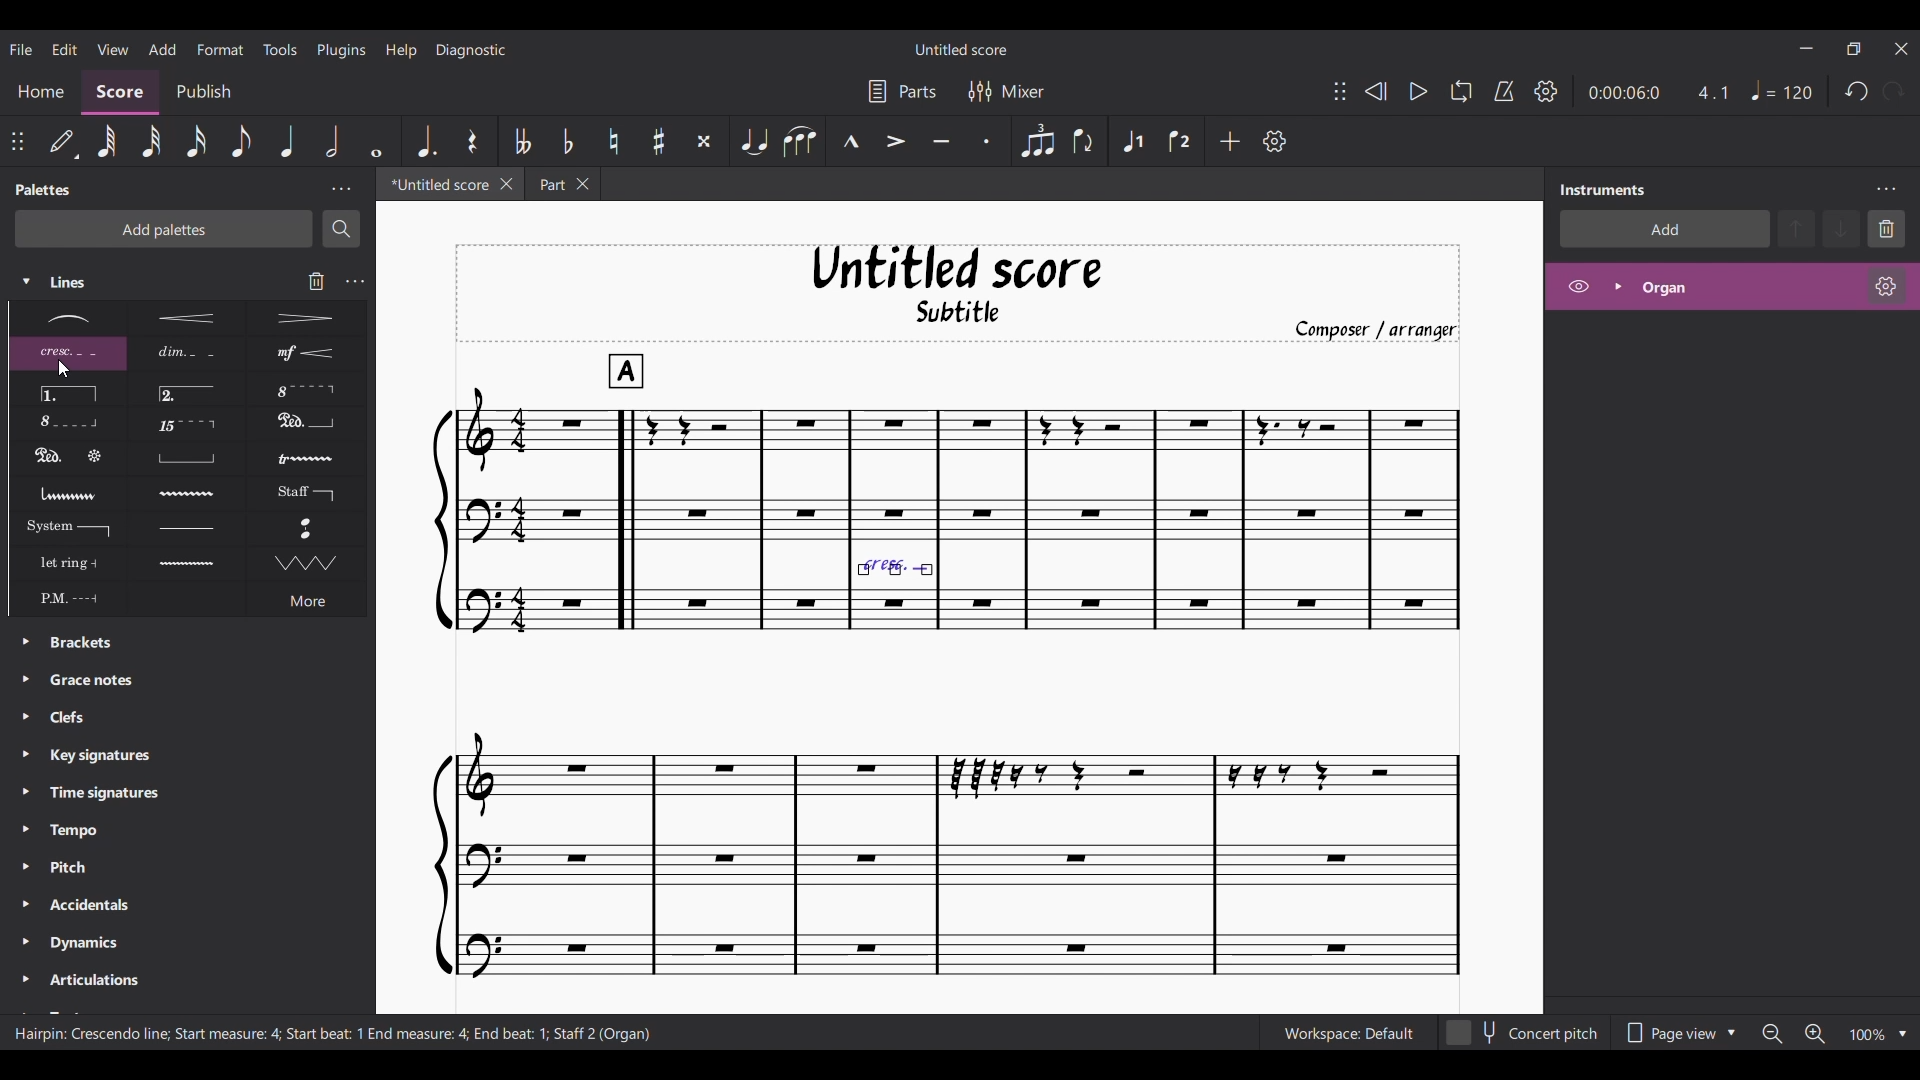 The width and height of the screenshot is (1920, 1080). What do you see at coordinates (1230, 141) in the screenshot?
I see `Add` at bounding box center [1230, 141].